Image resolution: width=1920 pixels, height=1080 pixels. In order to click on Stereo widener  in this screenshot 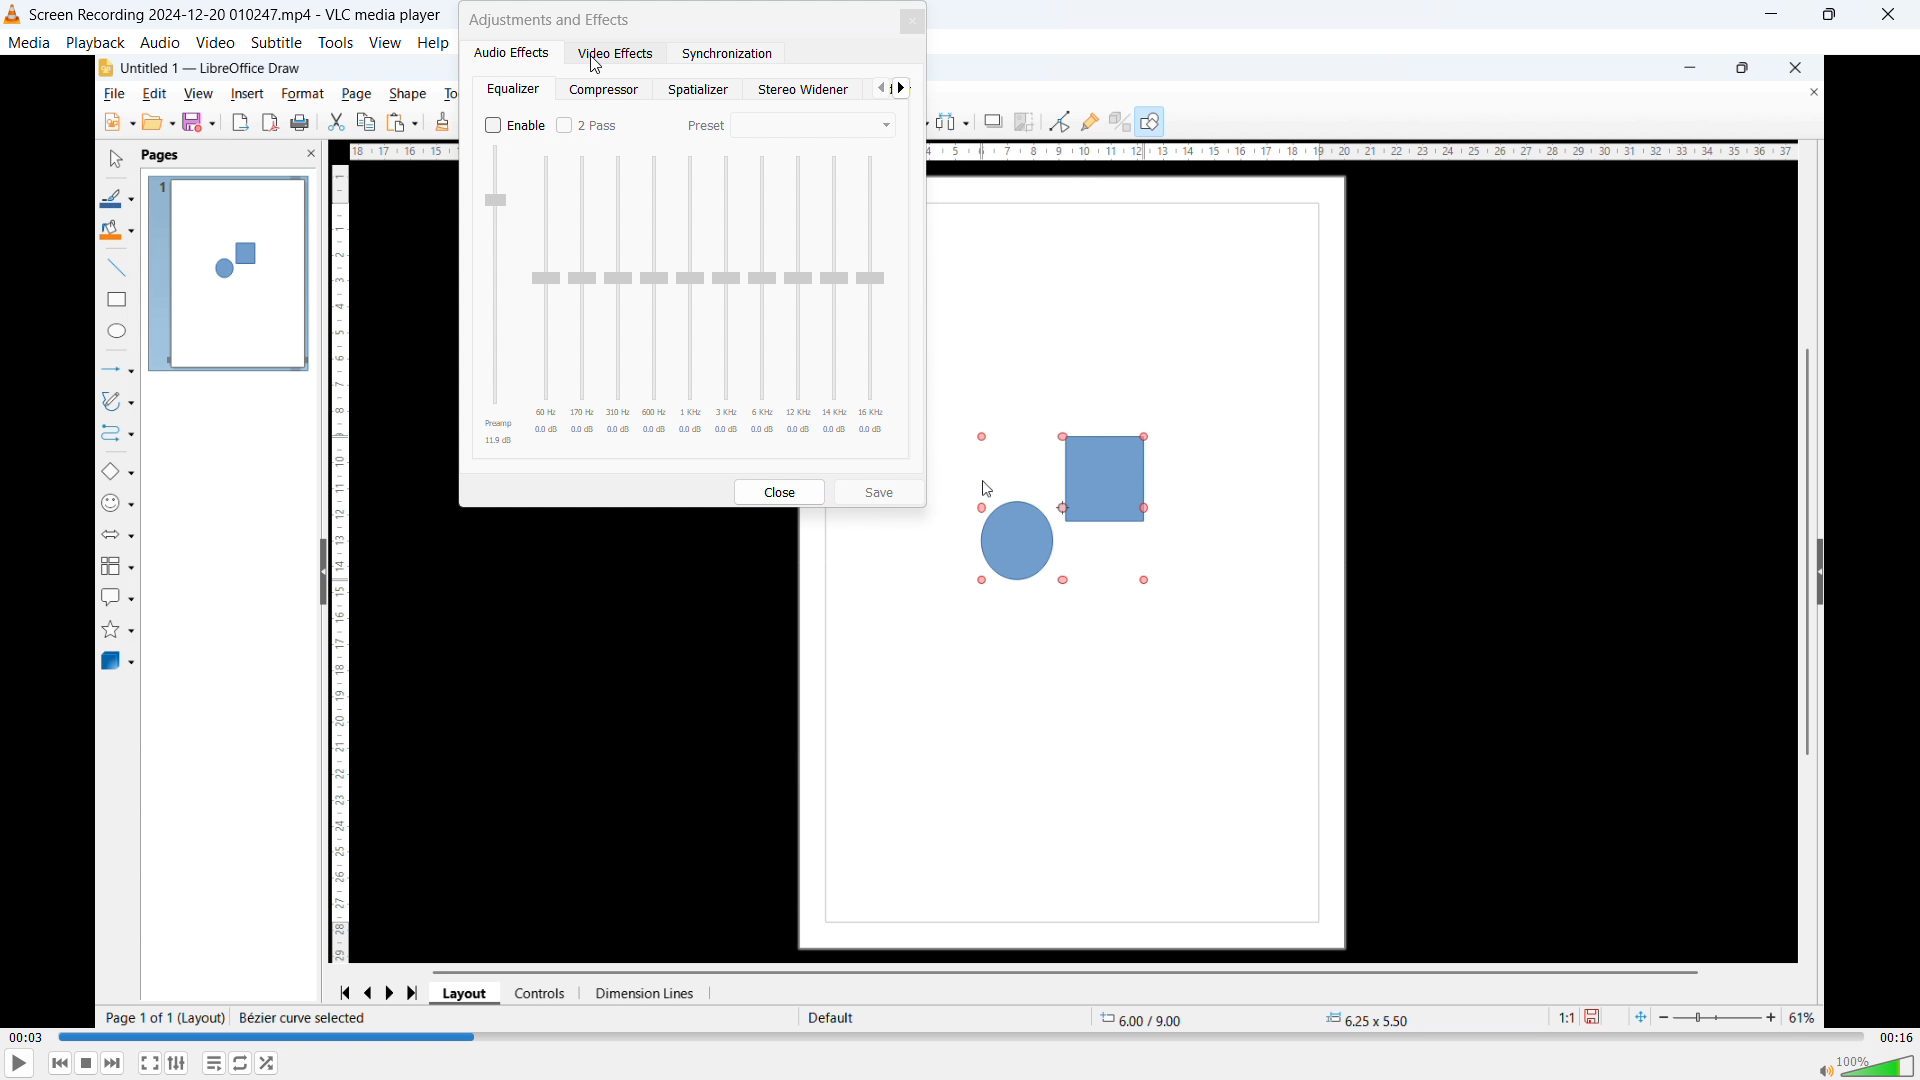, I will do `click(806, 89)`.